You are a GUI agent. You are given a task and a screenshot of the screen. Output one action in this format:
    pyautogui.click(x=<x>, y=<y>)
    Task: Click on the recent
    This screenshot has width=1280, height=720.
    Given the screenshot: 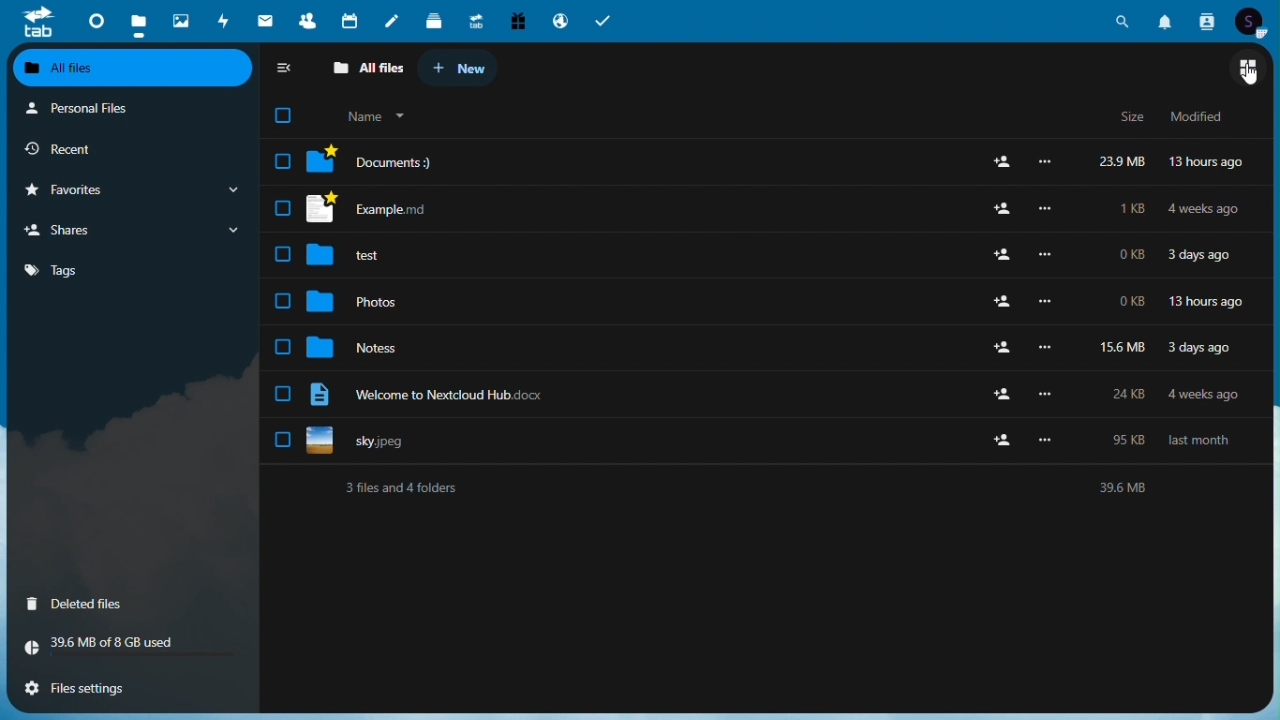 What is the action you would take?
    pyautogui.click(x=110, y=147)
    